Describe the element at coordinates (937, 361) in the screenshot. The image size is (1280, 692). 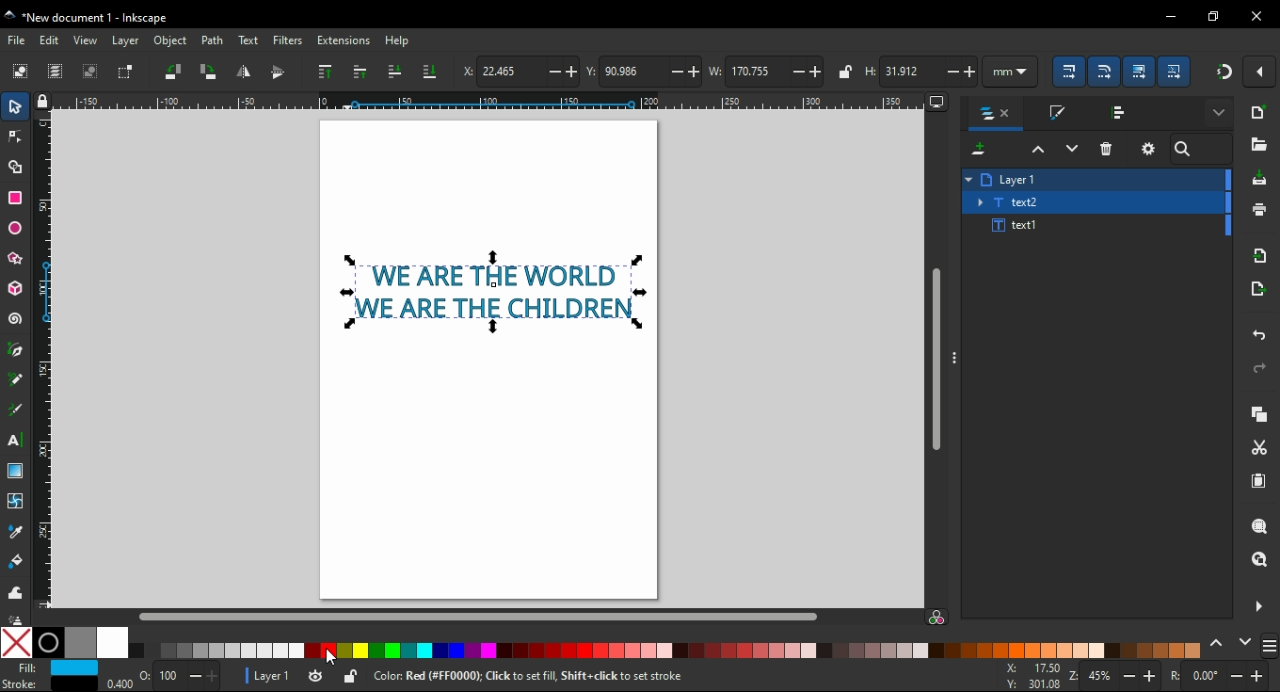
I see `scroll bar` at that location.